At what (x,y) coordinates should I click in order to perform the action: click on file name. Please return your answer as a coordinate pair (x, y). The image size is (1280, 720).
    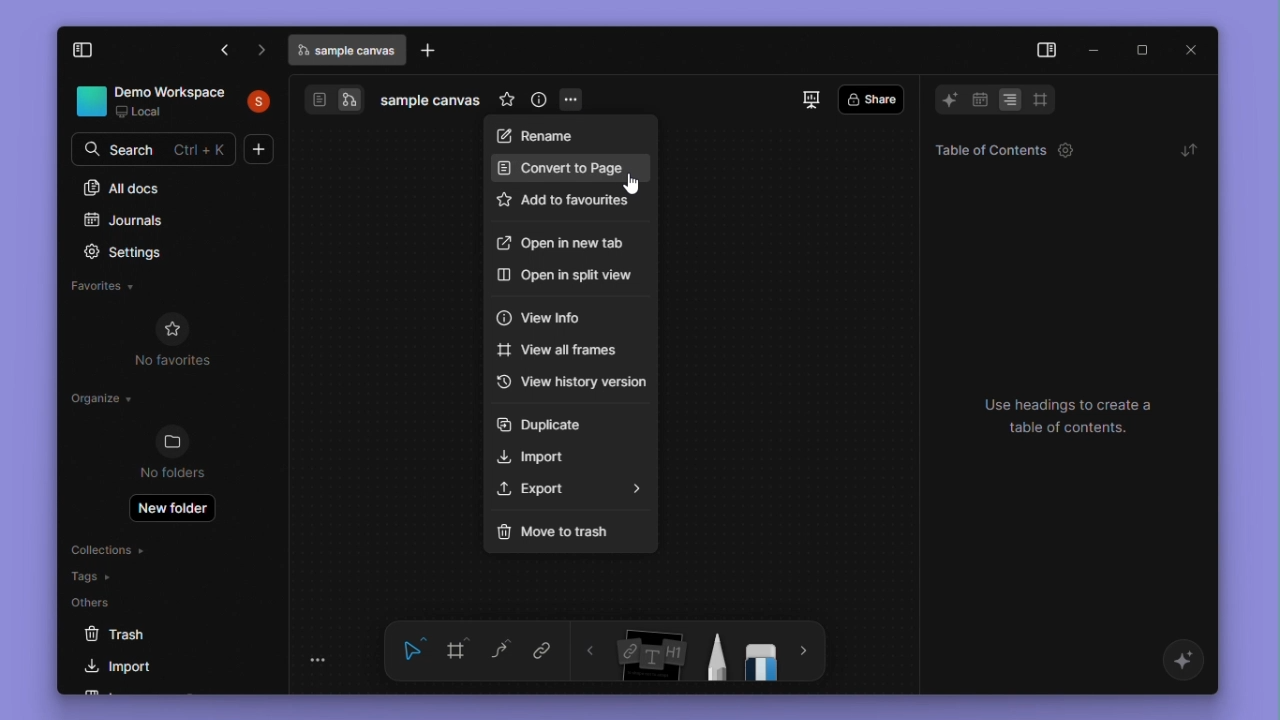
    Looking at the image, I should click on (432, 102).